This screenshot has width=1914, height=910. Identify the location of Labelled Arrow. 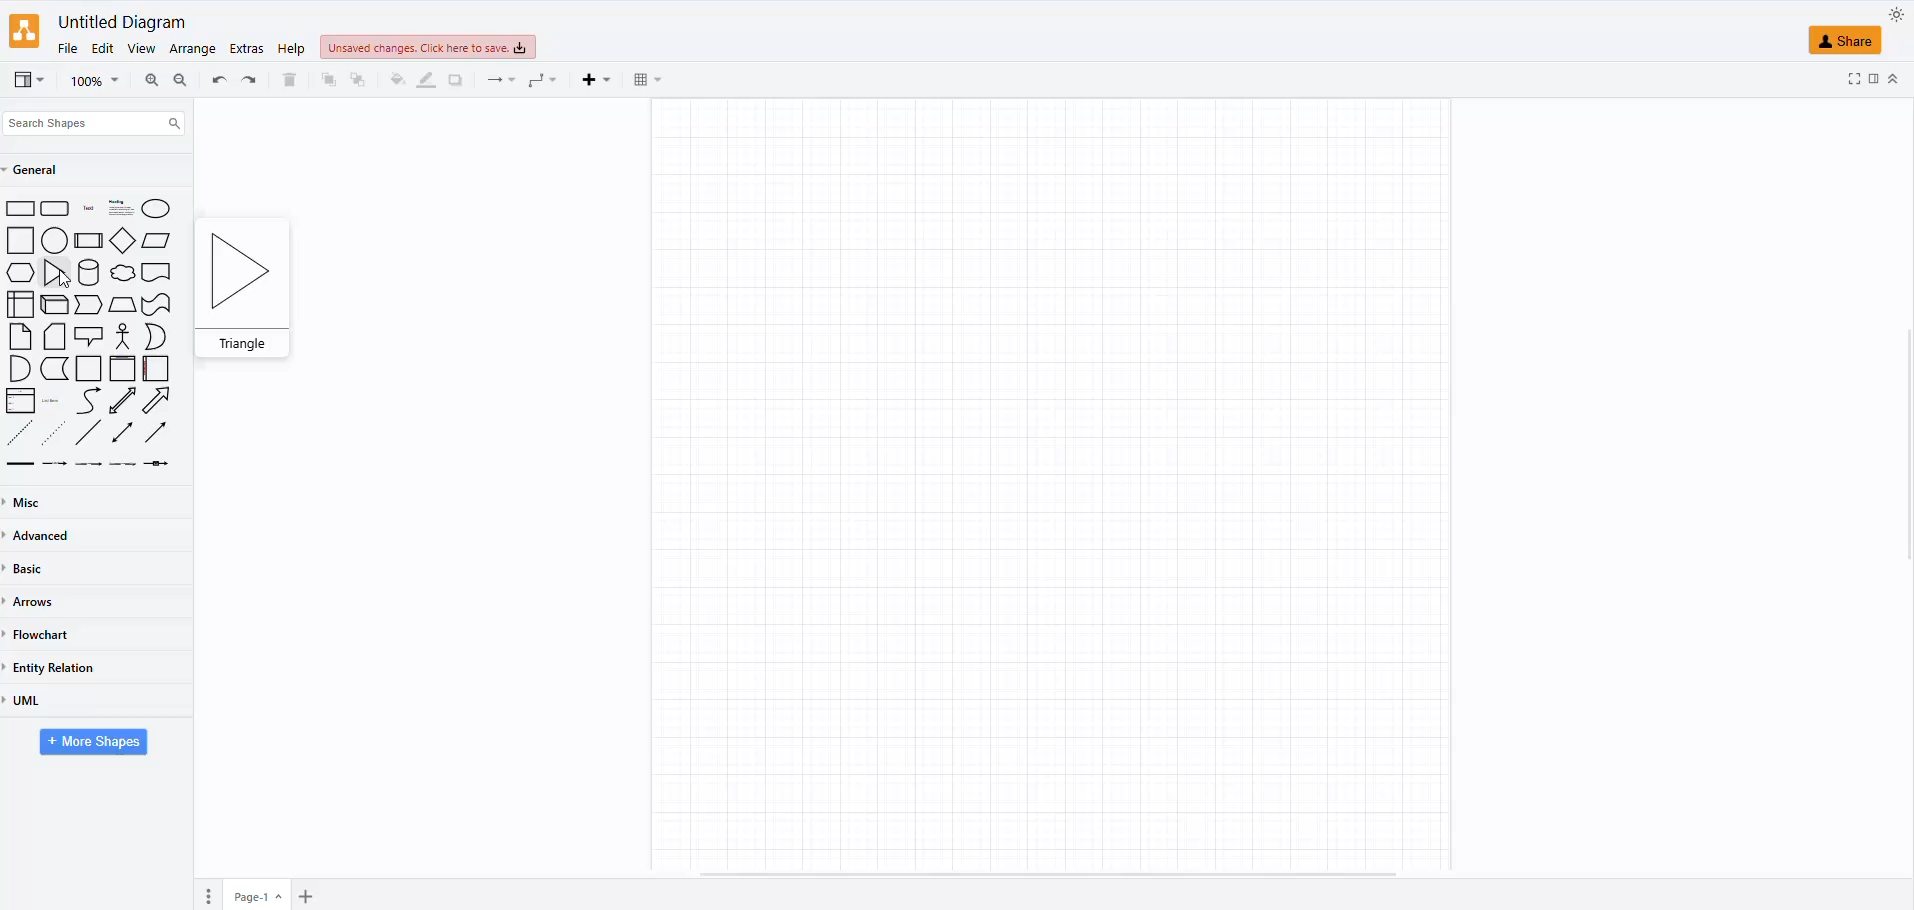
(157, 463).